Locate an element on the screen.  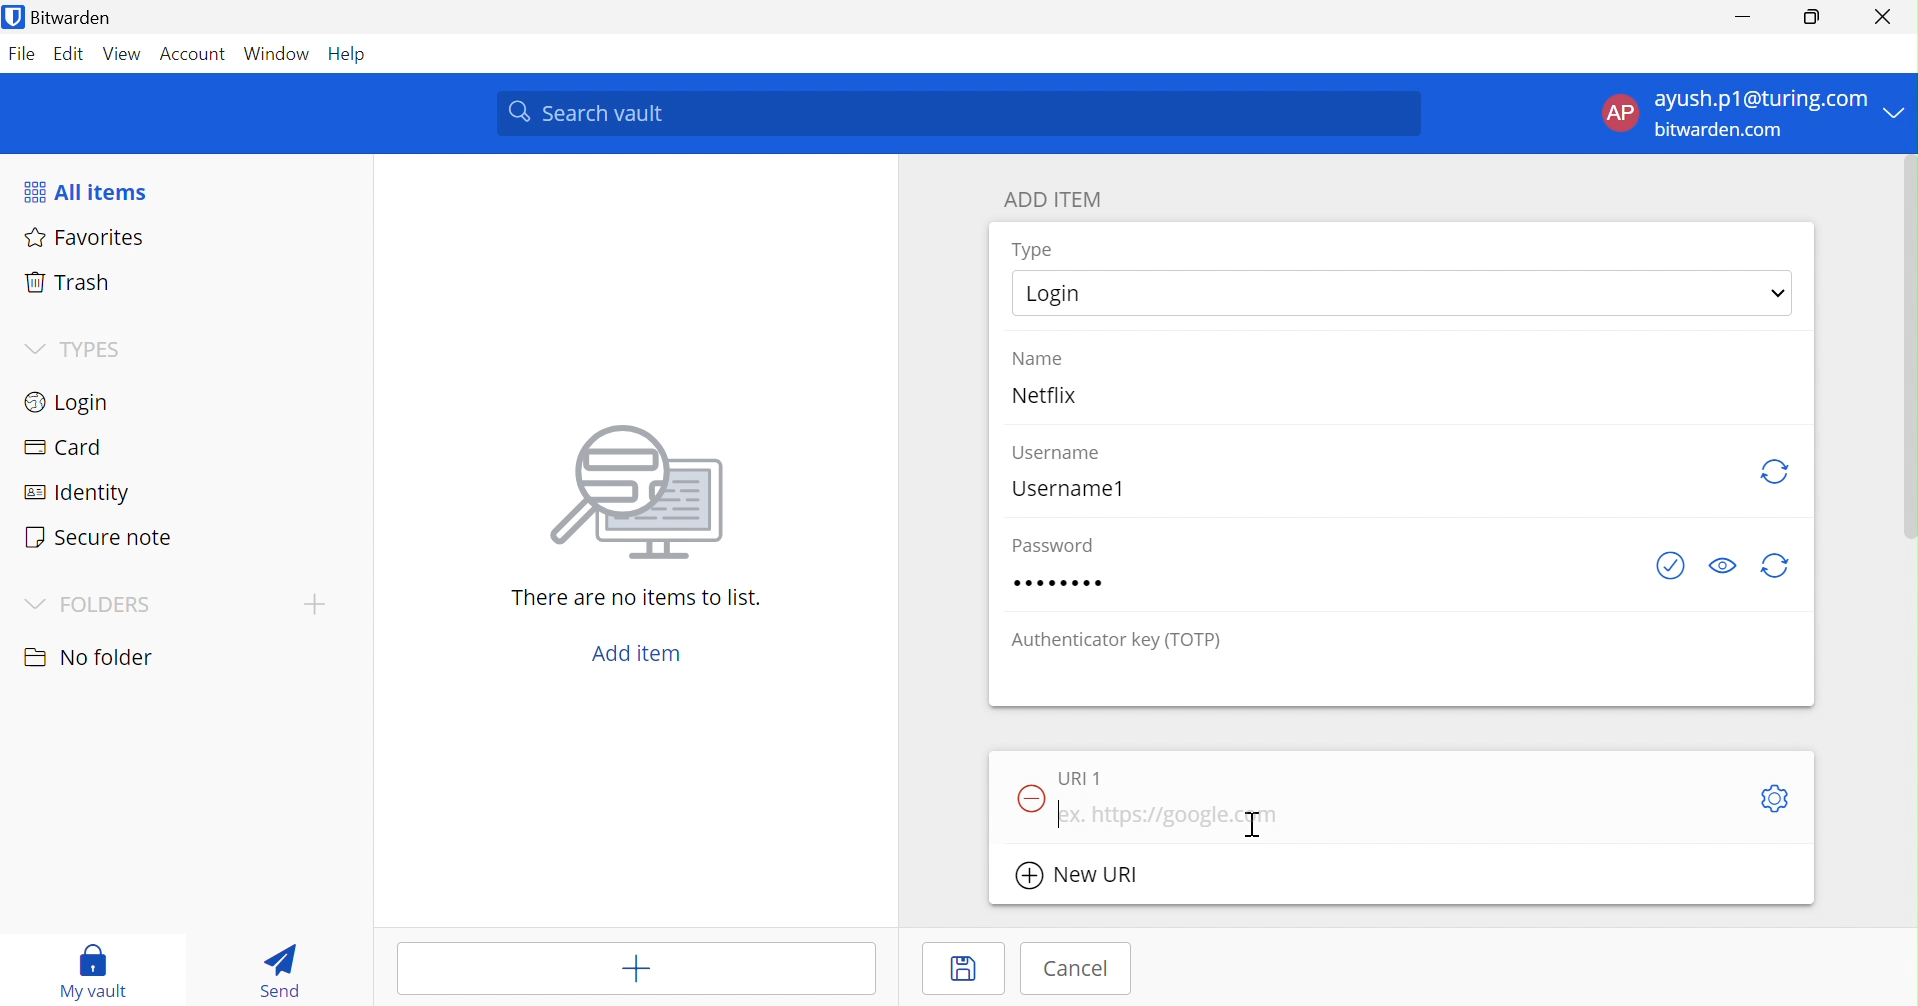
Authentication key (TOTP) is located at coordinates (1116, 642).